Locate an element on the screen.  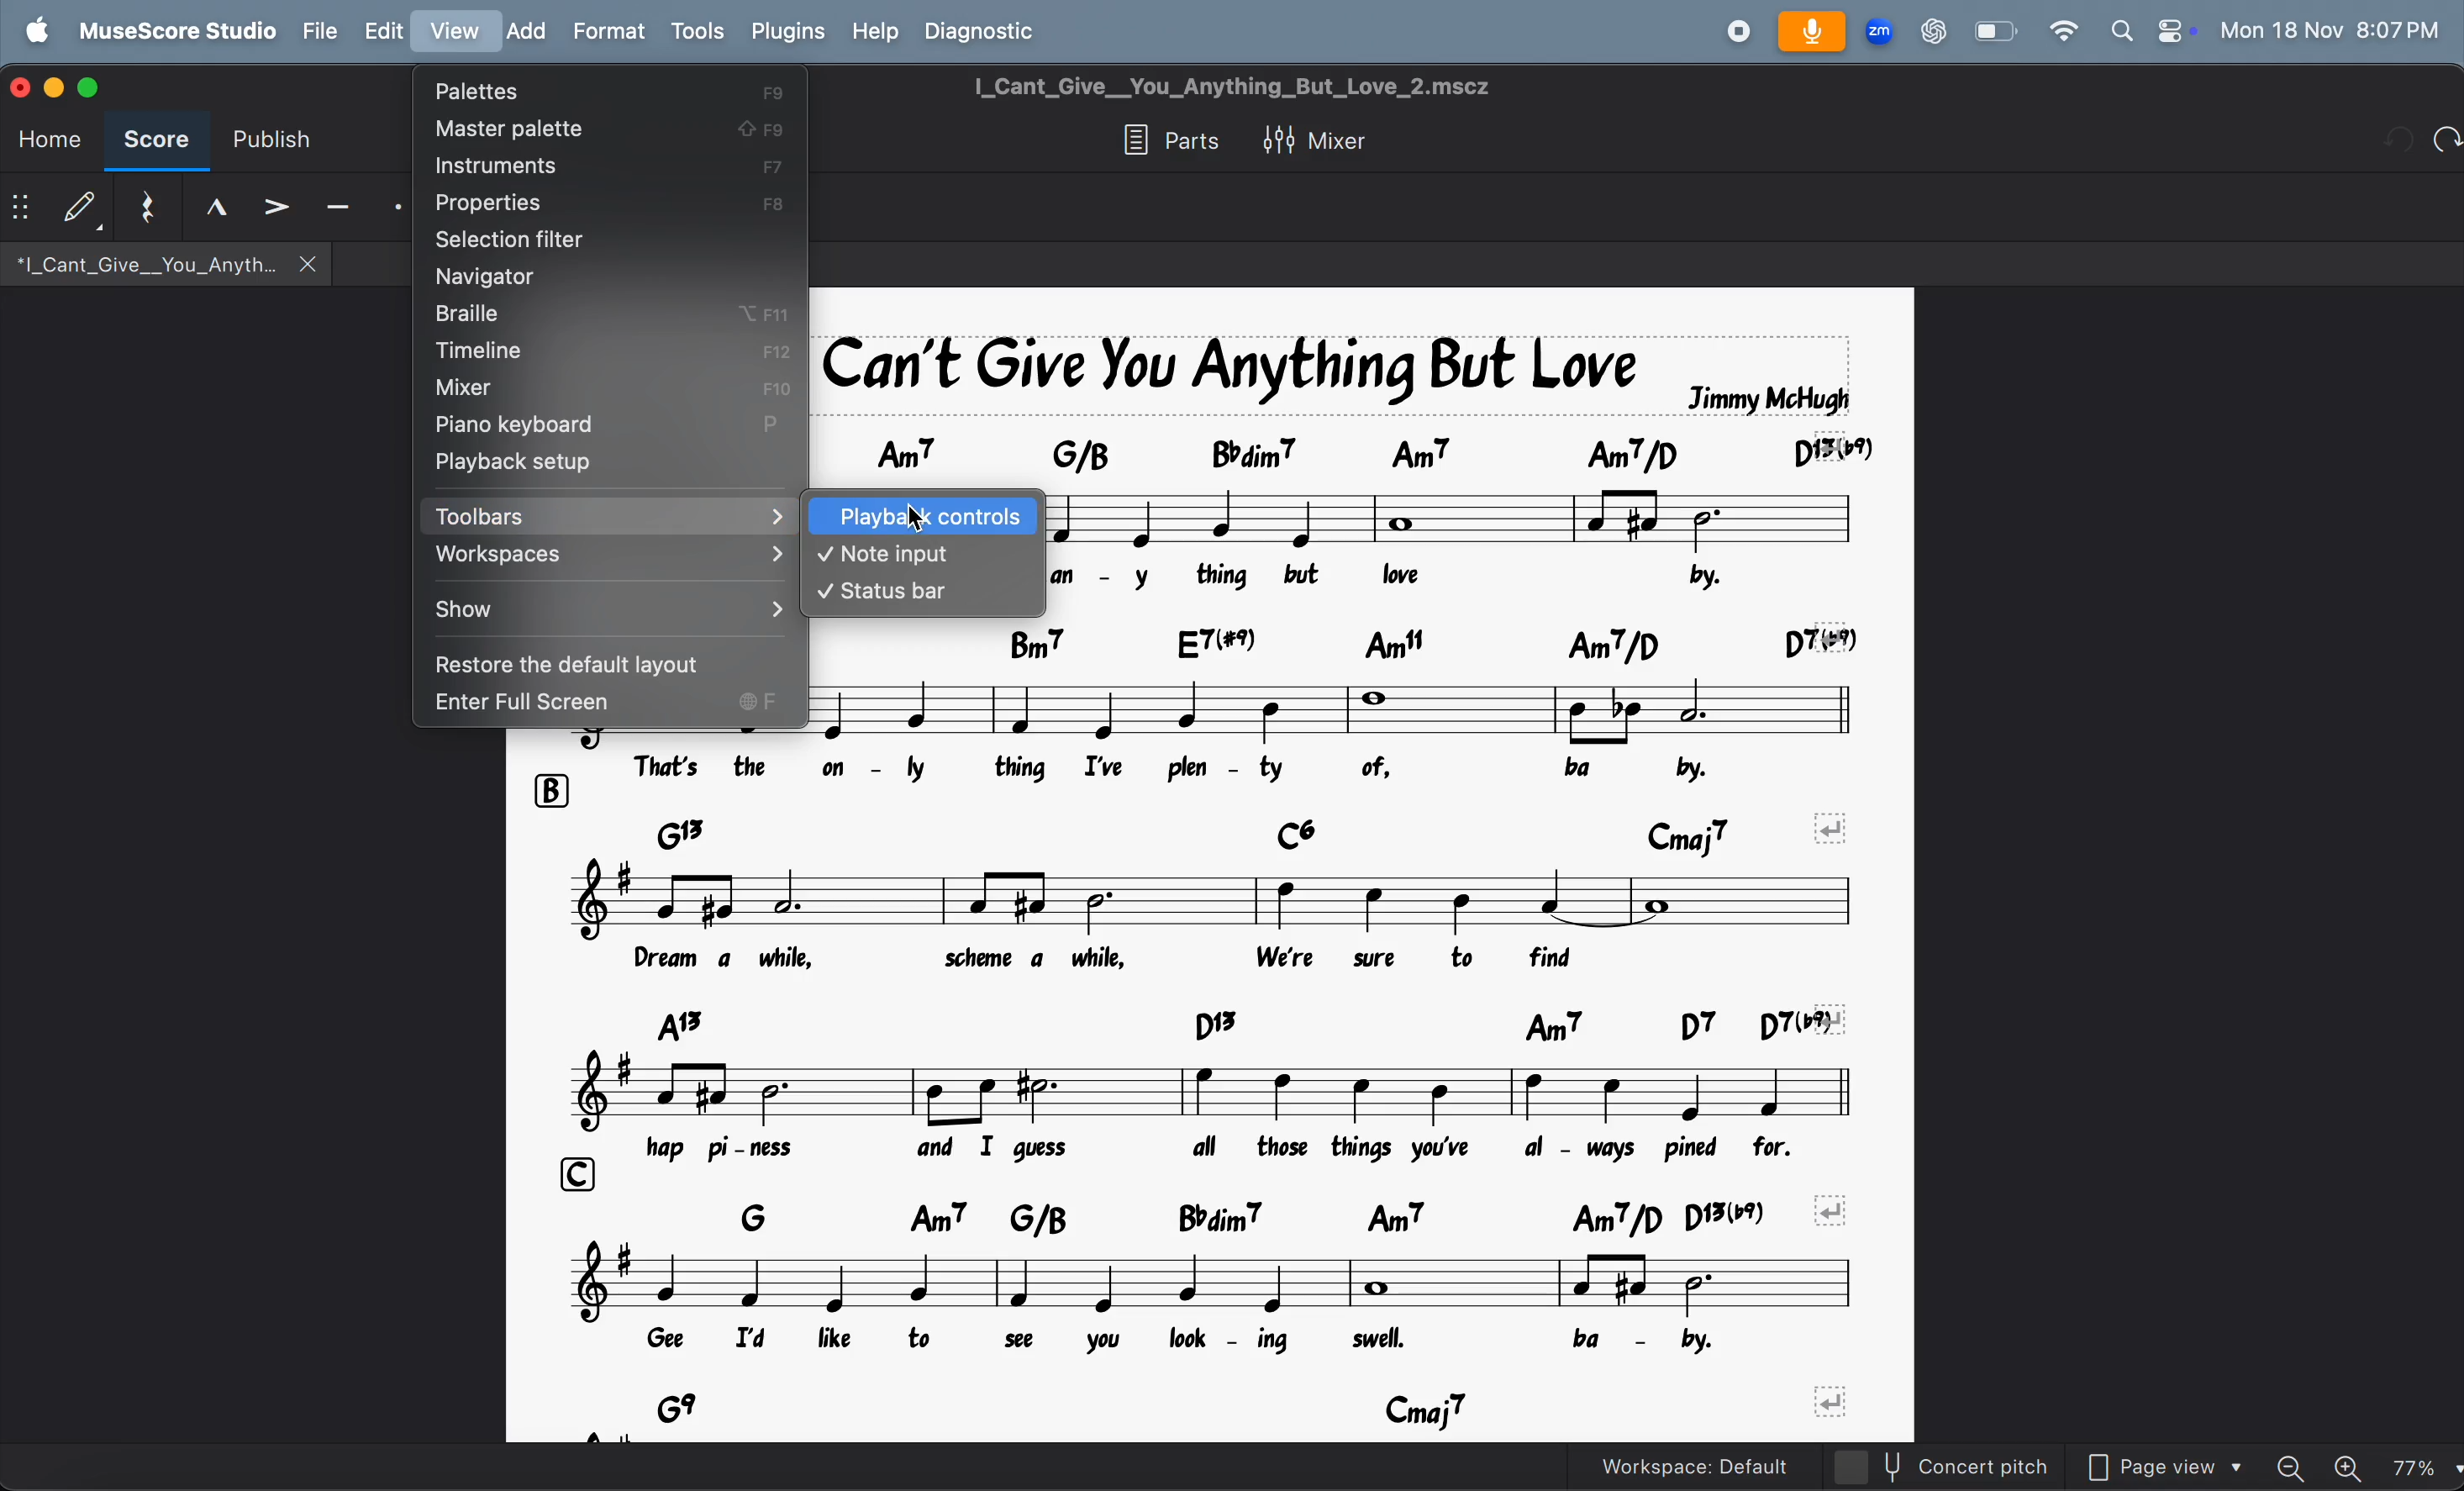
zoom in is located at coordinates (2350, 1467).